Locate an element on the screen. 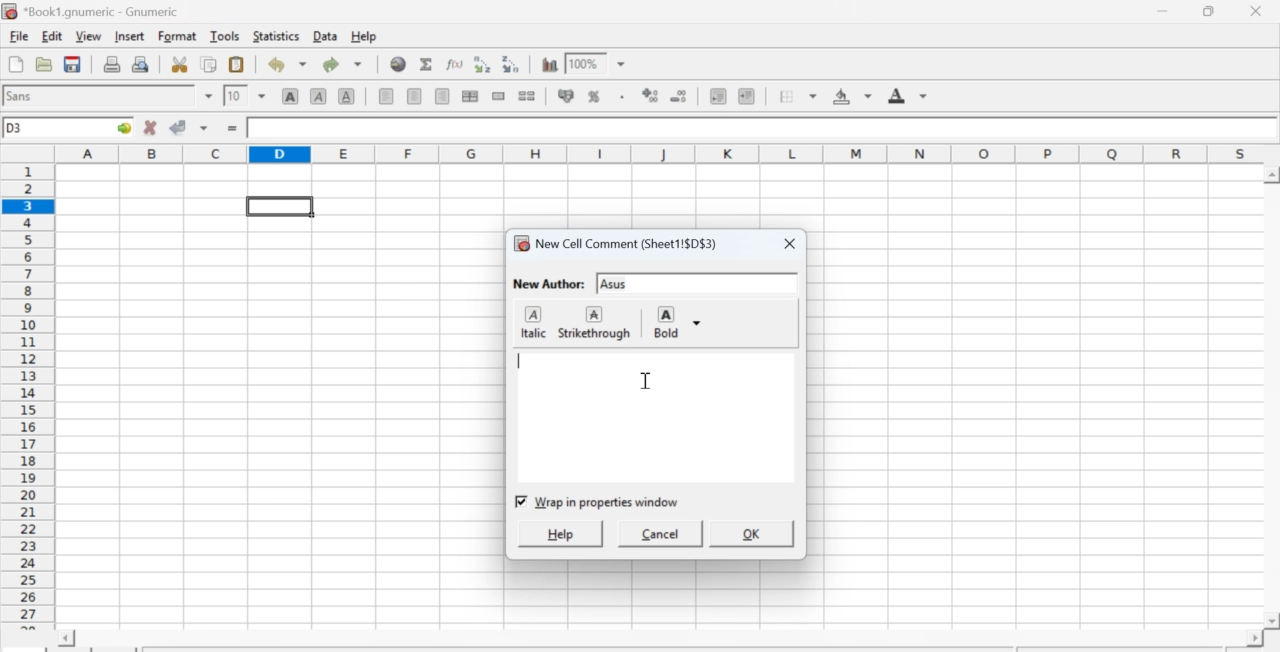 Image resolution: width=1280 pixels, height=652 pixels. commentbox is located at coordinates (655, 419).